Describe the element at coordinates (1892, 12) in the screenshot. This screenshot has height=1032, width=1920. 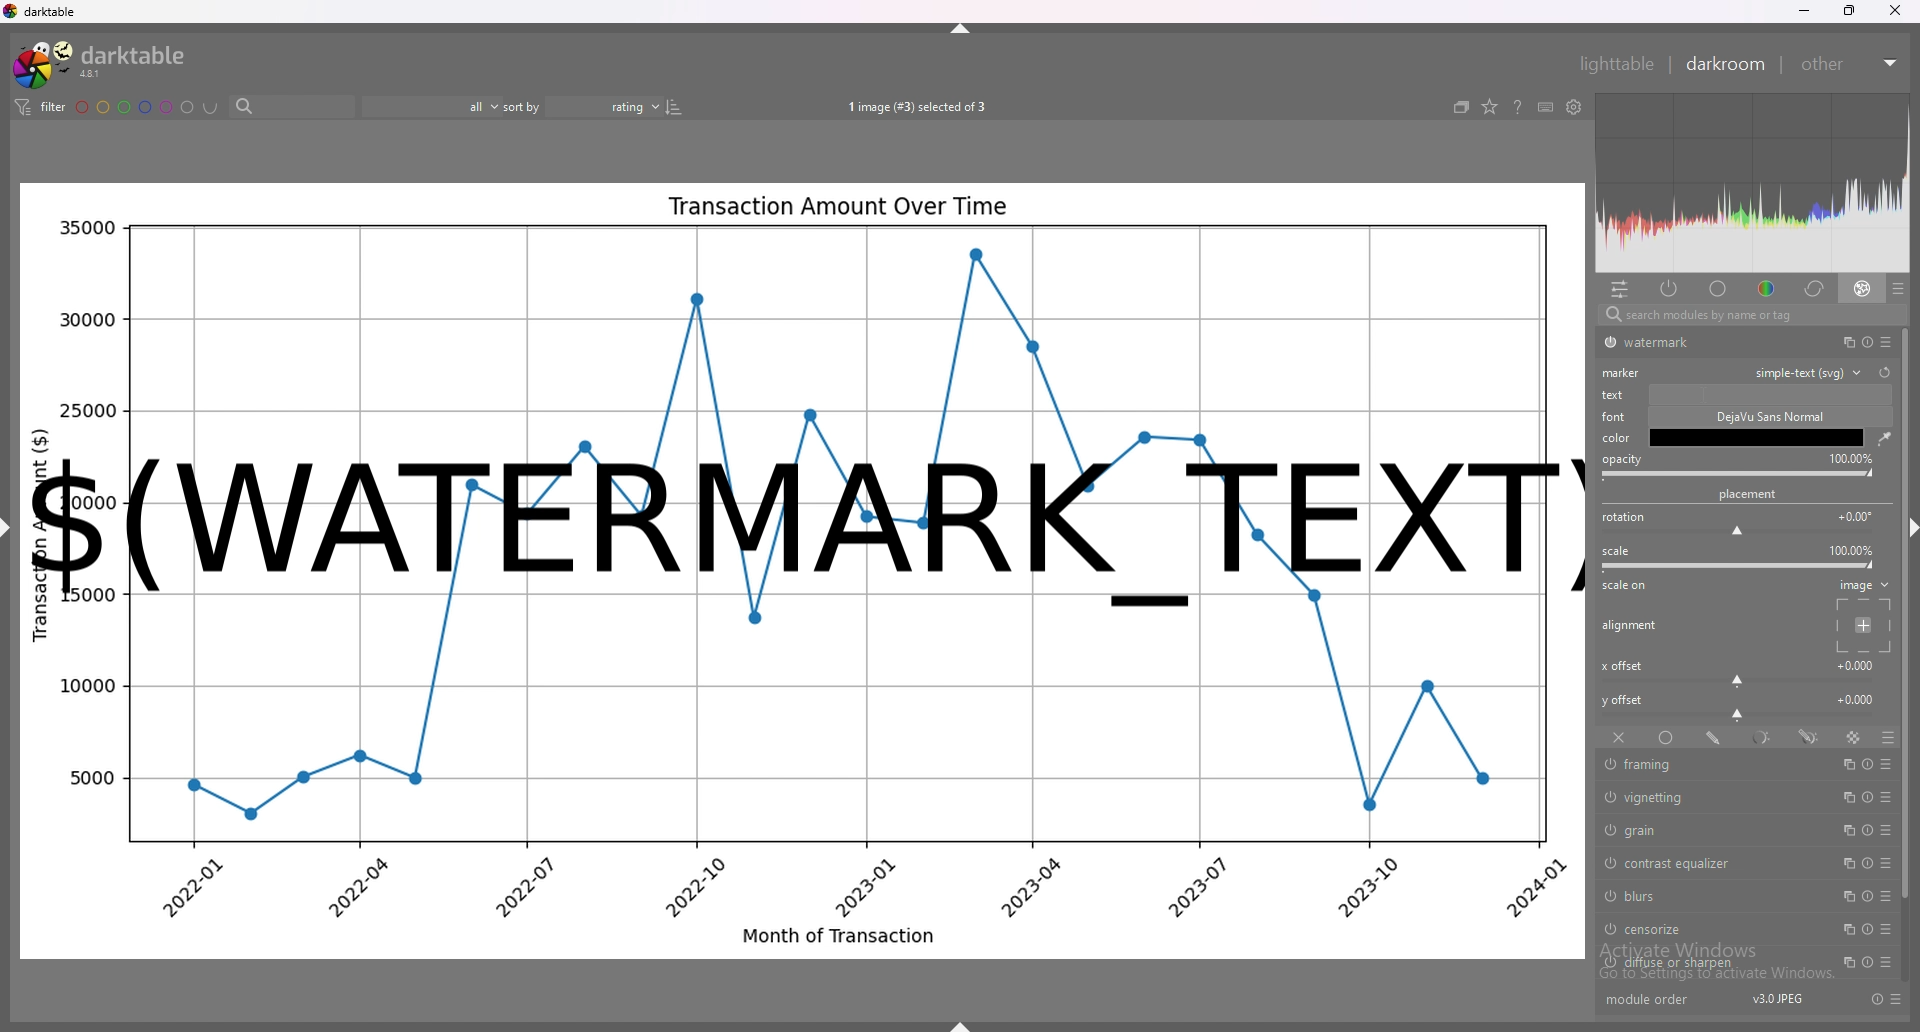
I see `close` at that location.